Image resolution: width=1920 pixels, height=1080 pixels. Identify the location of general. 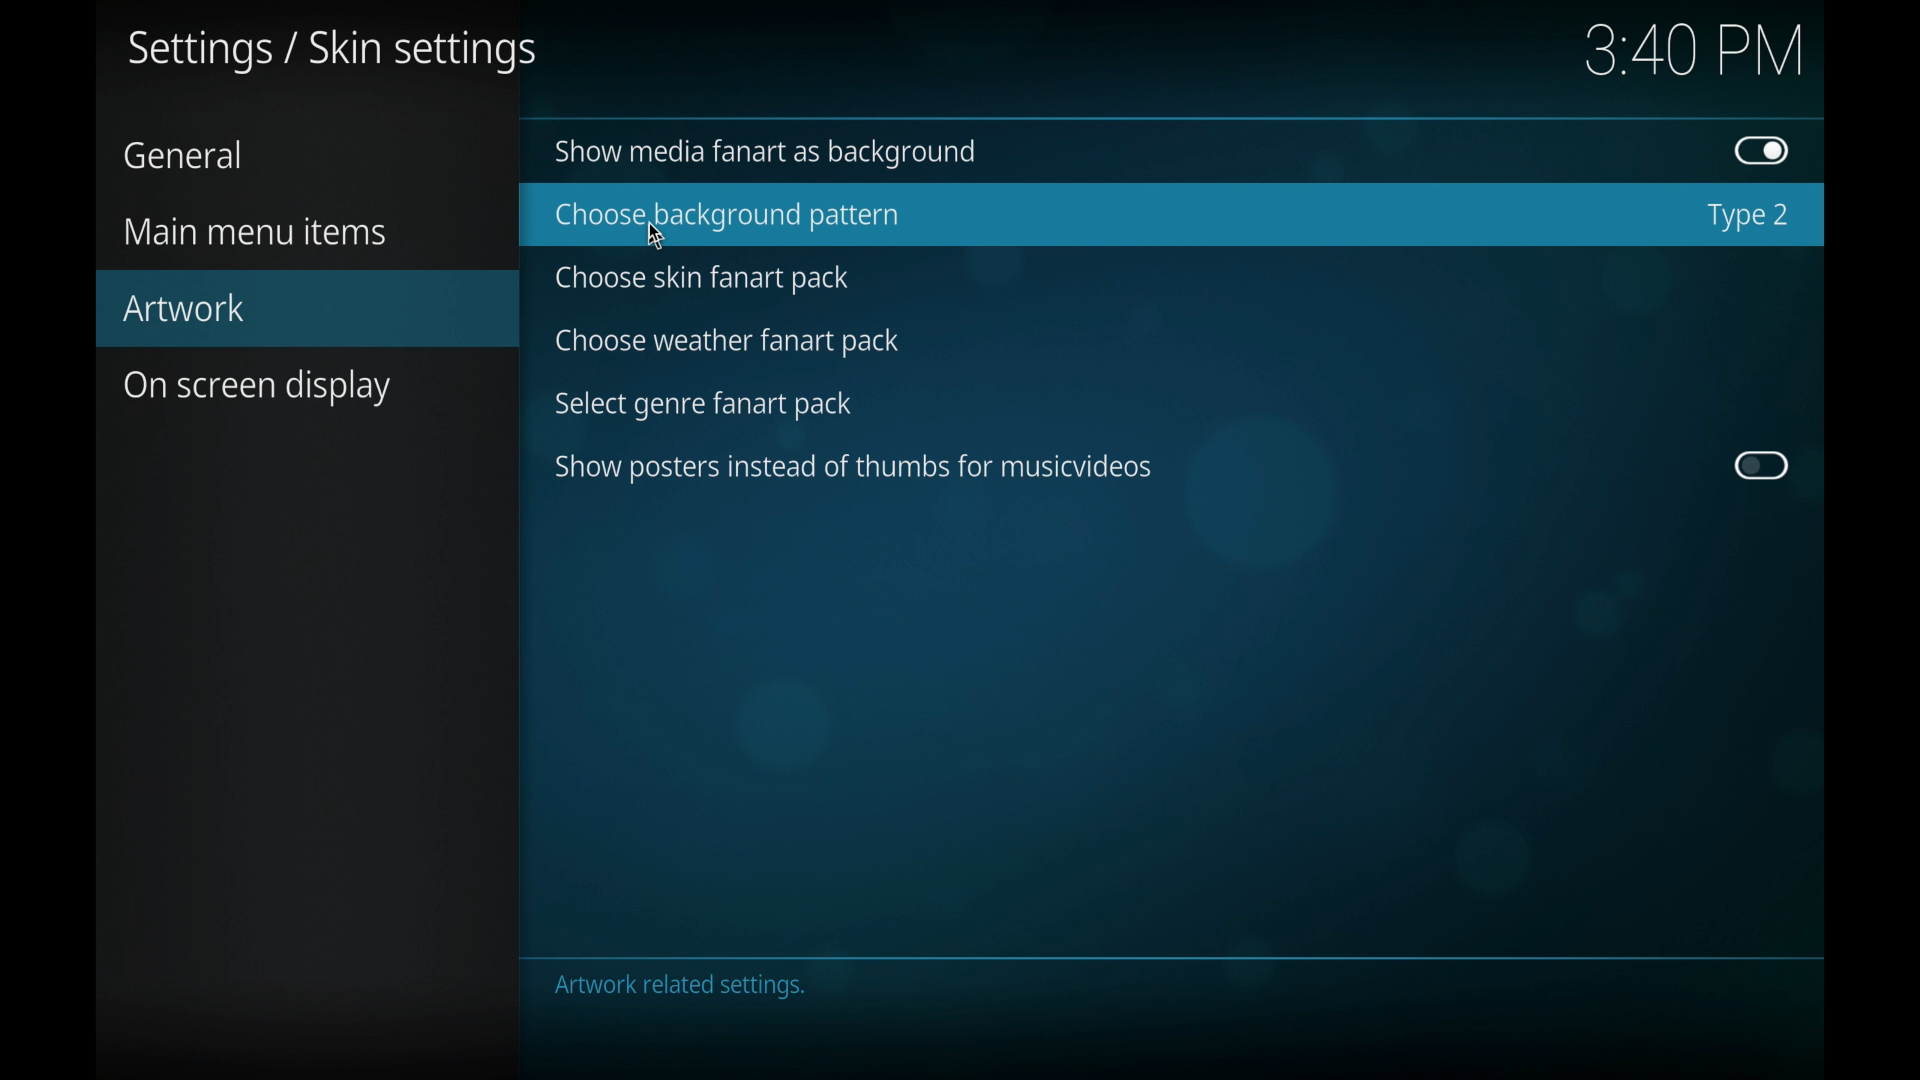
(182, 154).